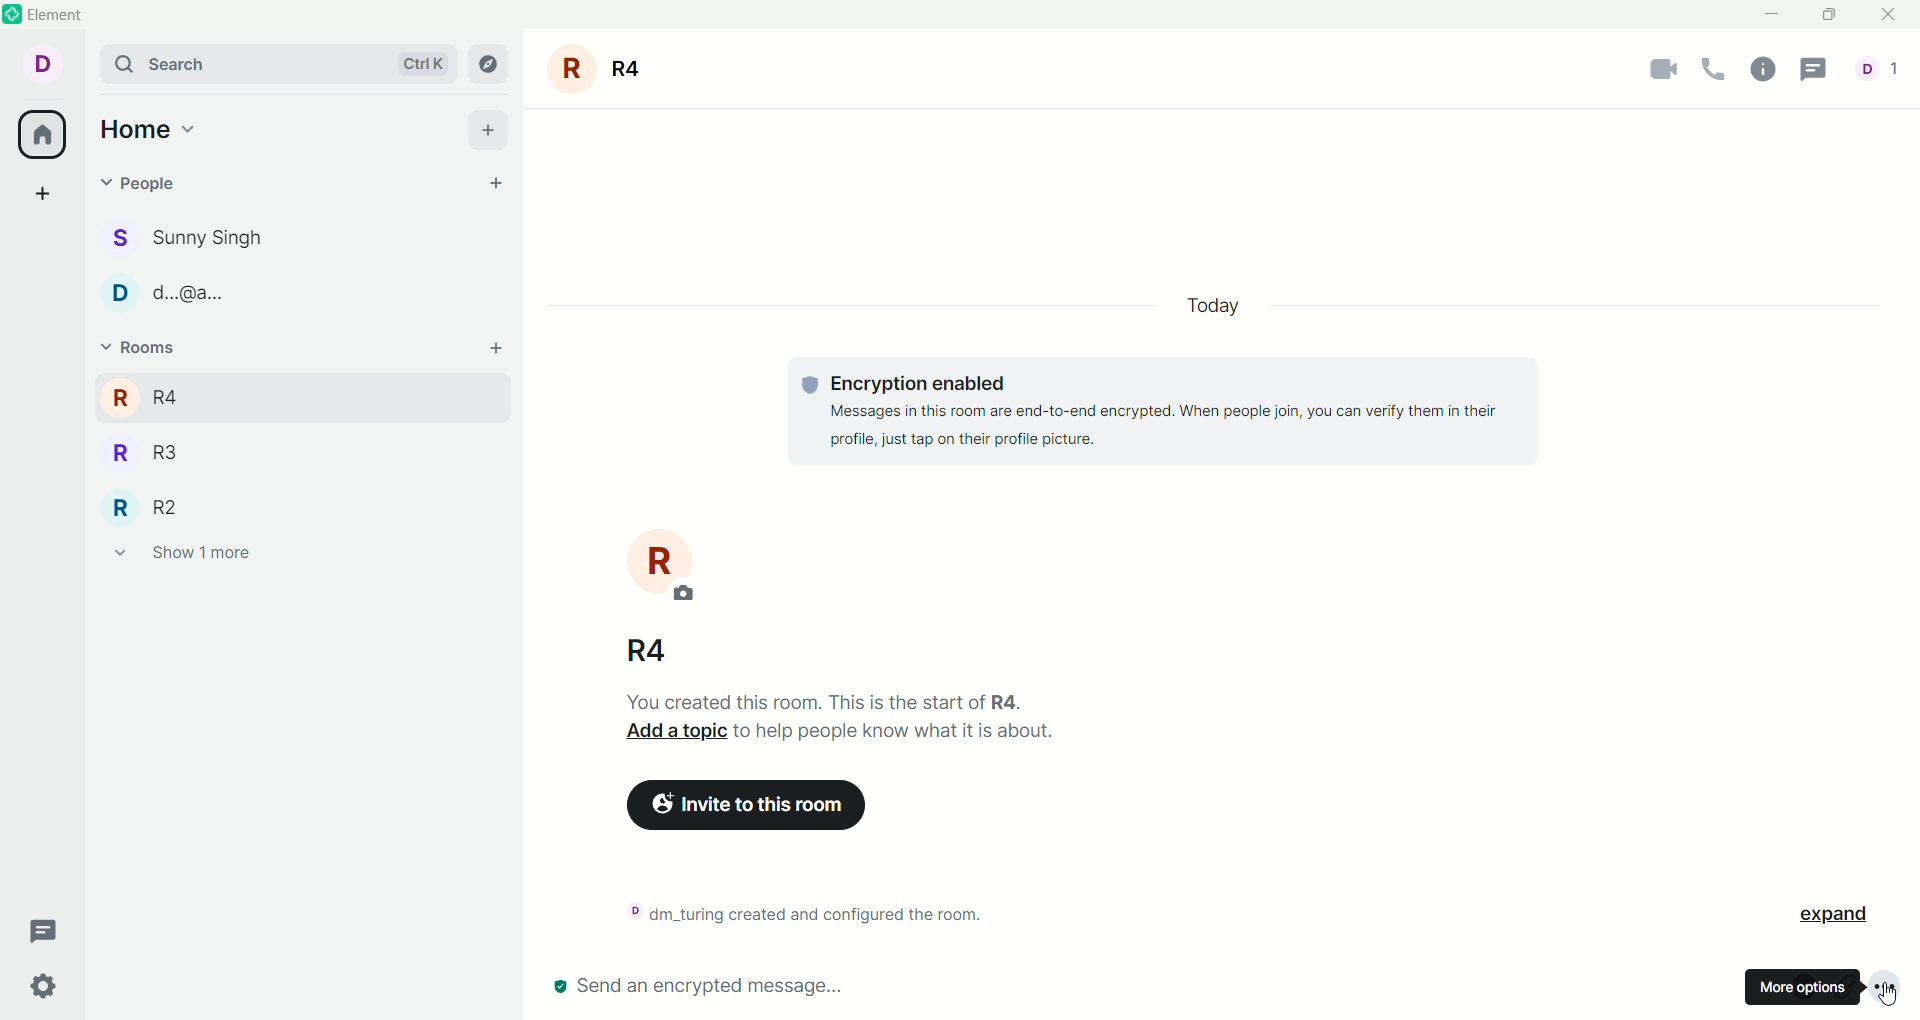 This screenshot has width=1920, height=1020. Describe the element at coordinates (204, 298) in the screenshot. I see `people` at that location.